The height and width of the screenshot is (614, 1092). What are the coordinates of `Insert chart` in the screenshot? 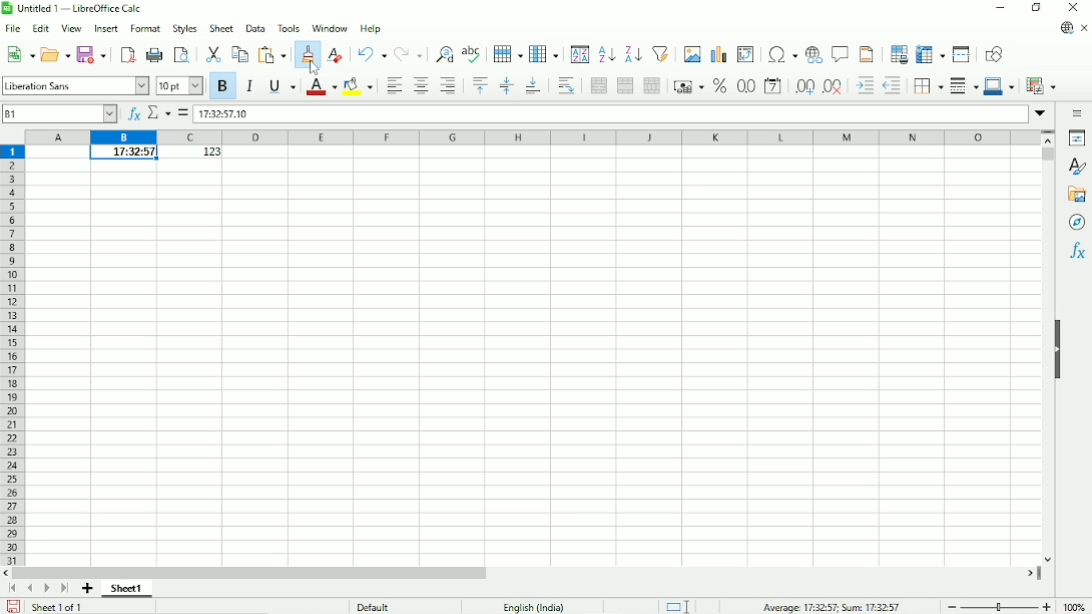 It's located at (718, 54).